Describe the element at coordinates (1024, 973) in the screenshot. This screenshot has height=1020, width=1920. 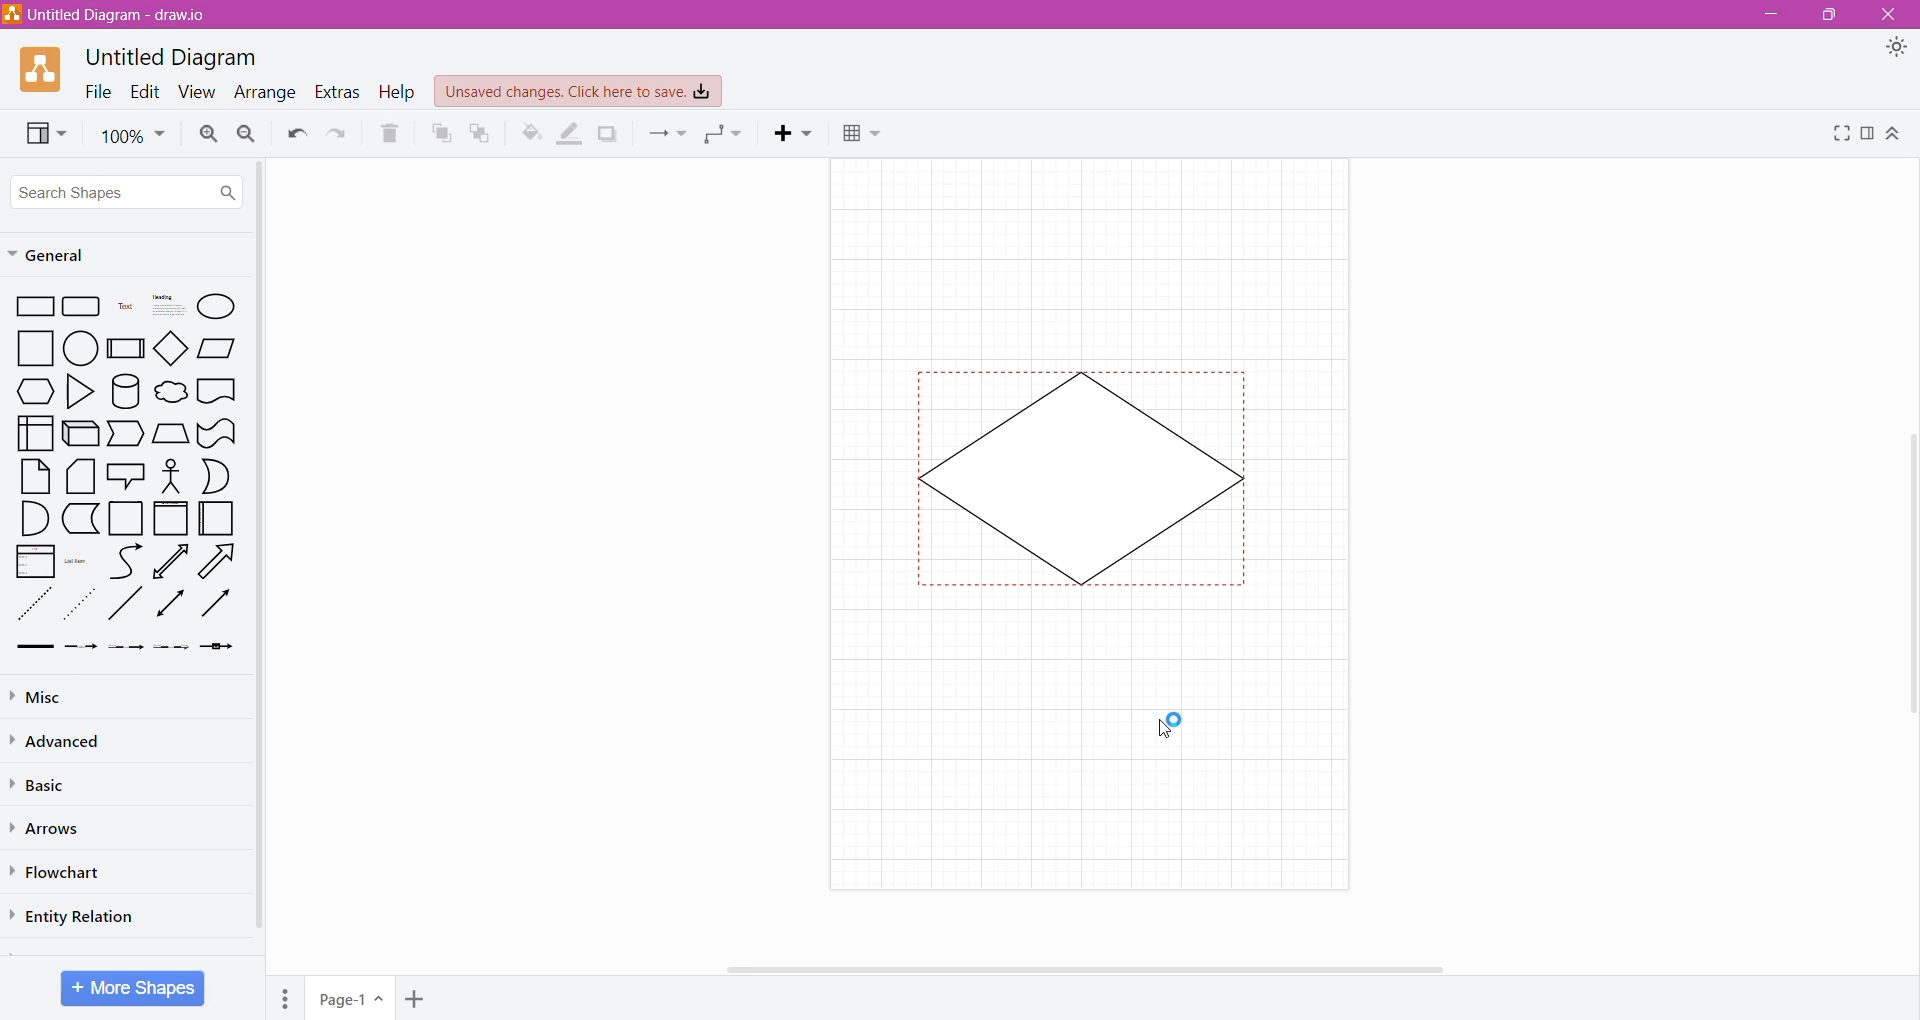
I see `Horizontal Scroll Bar` at that location.